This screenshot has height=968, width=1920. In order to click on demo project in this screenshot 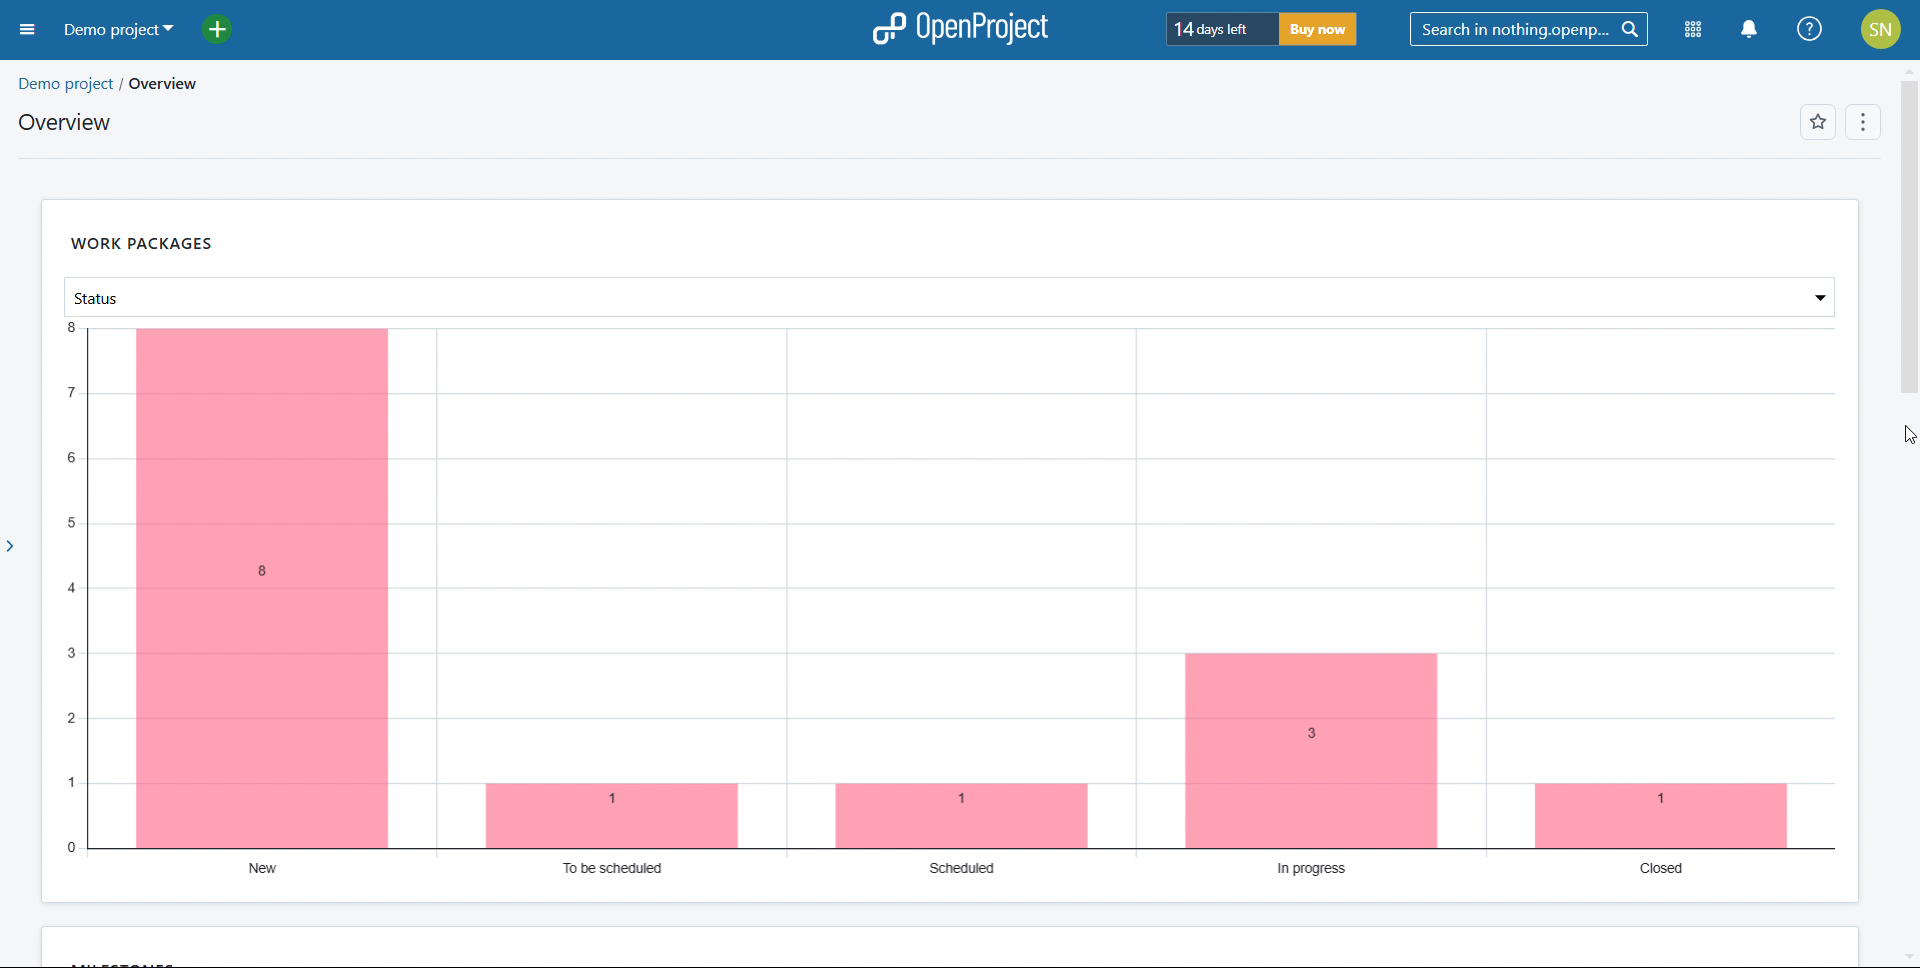, I will do `click(96, 84)`.